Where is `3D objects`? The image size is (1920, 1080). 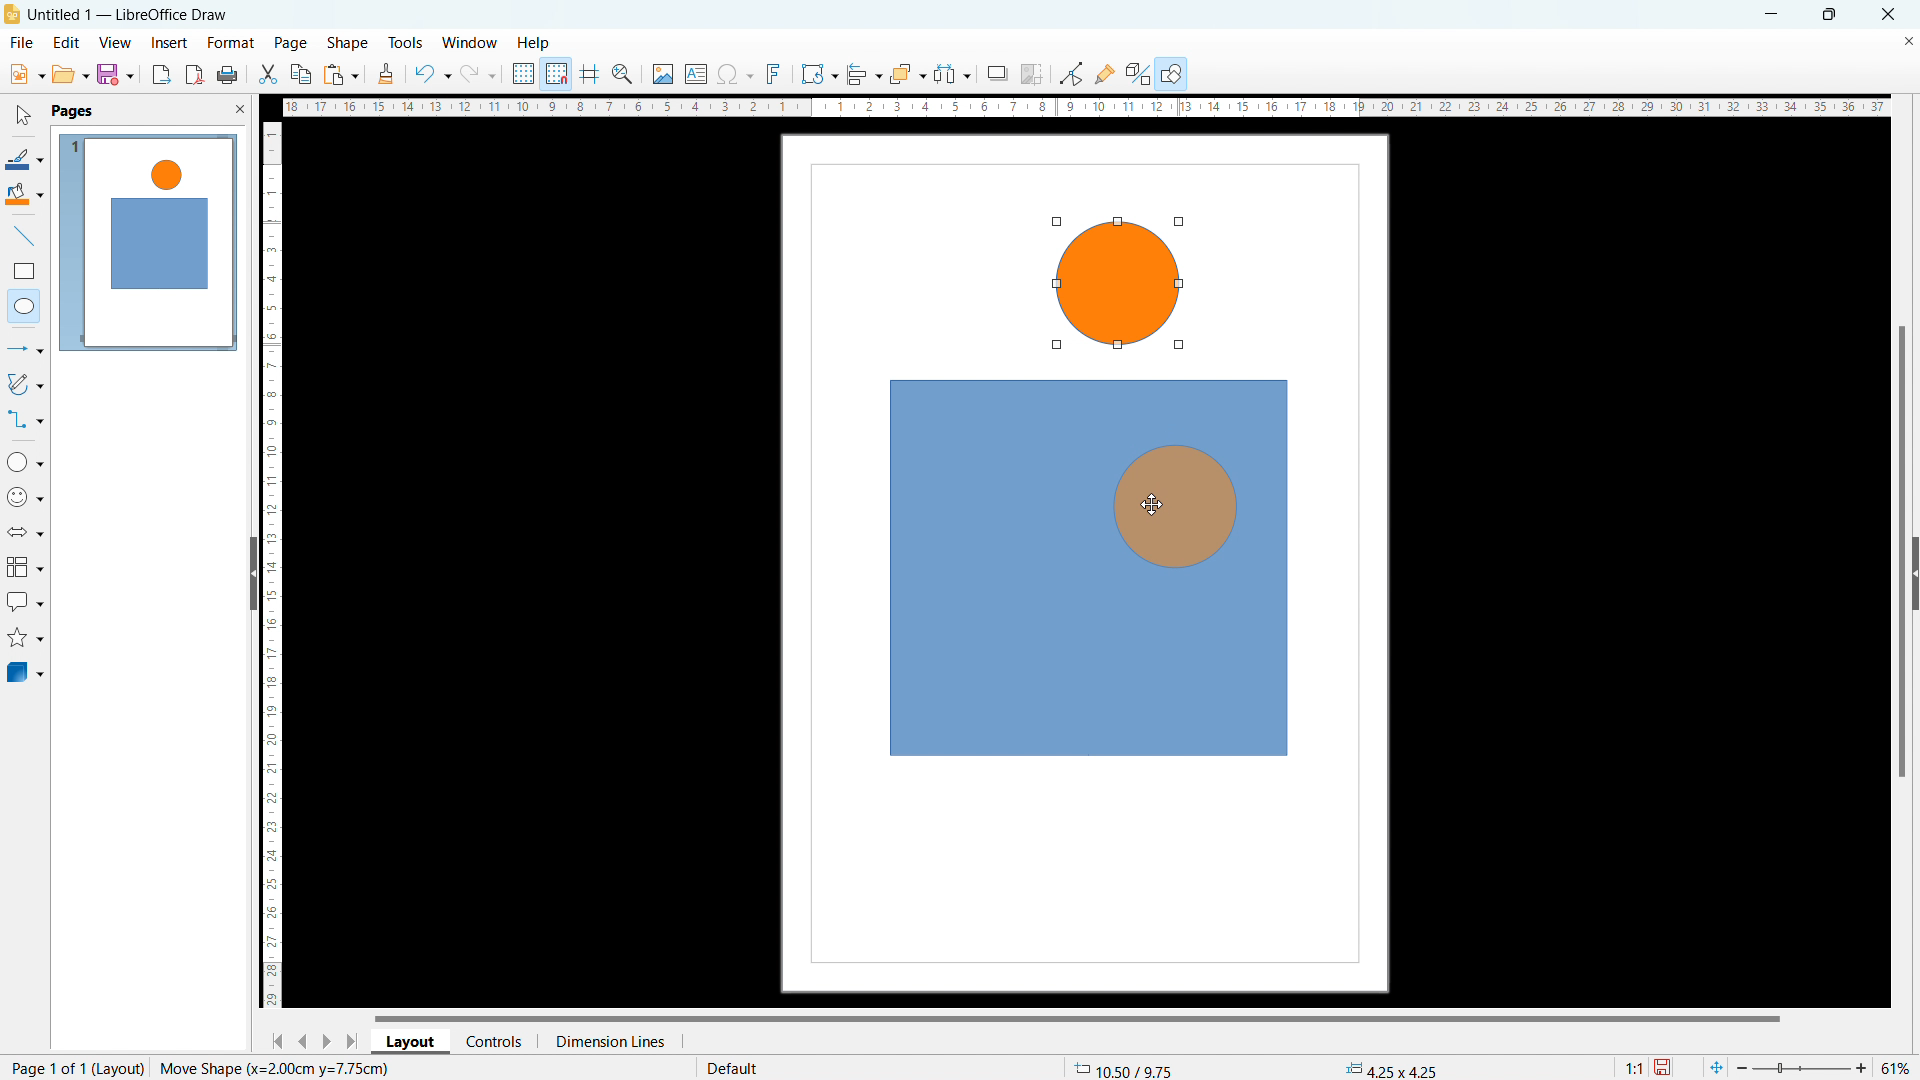
3D objects is located at coordinates (24, 671).